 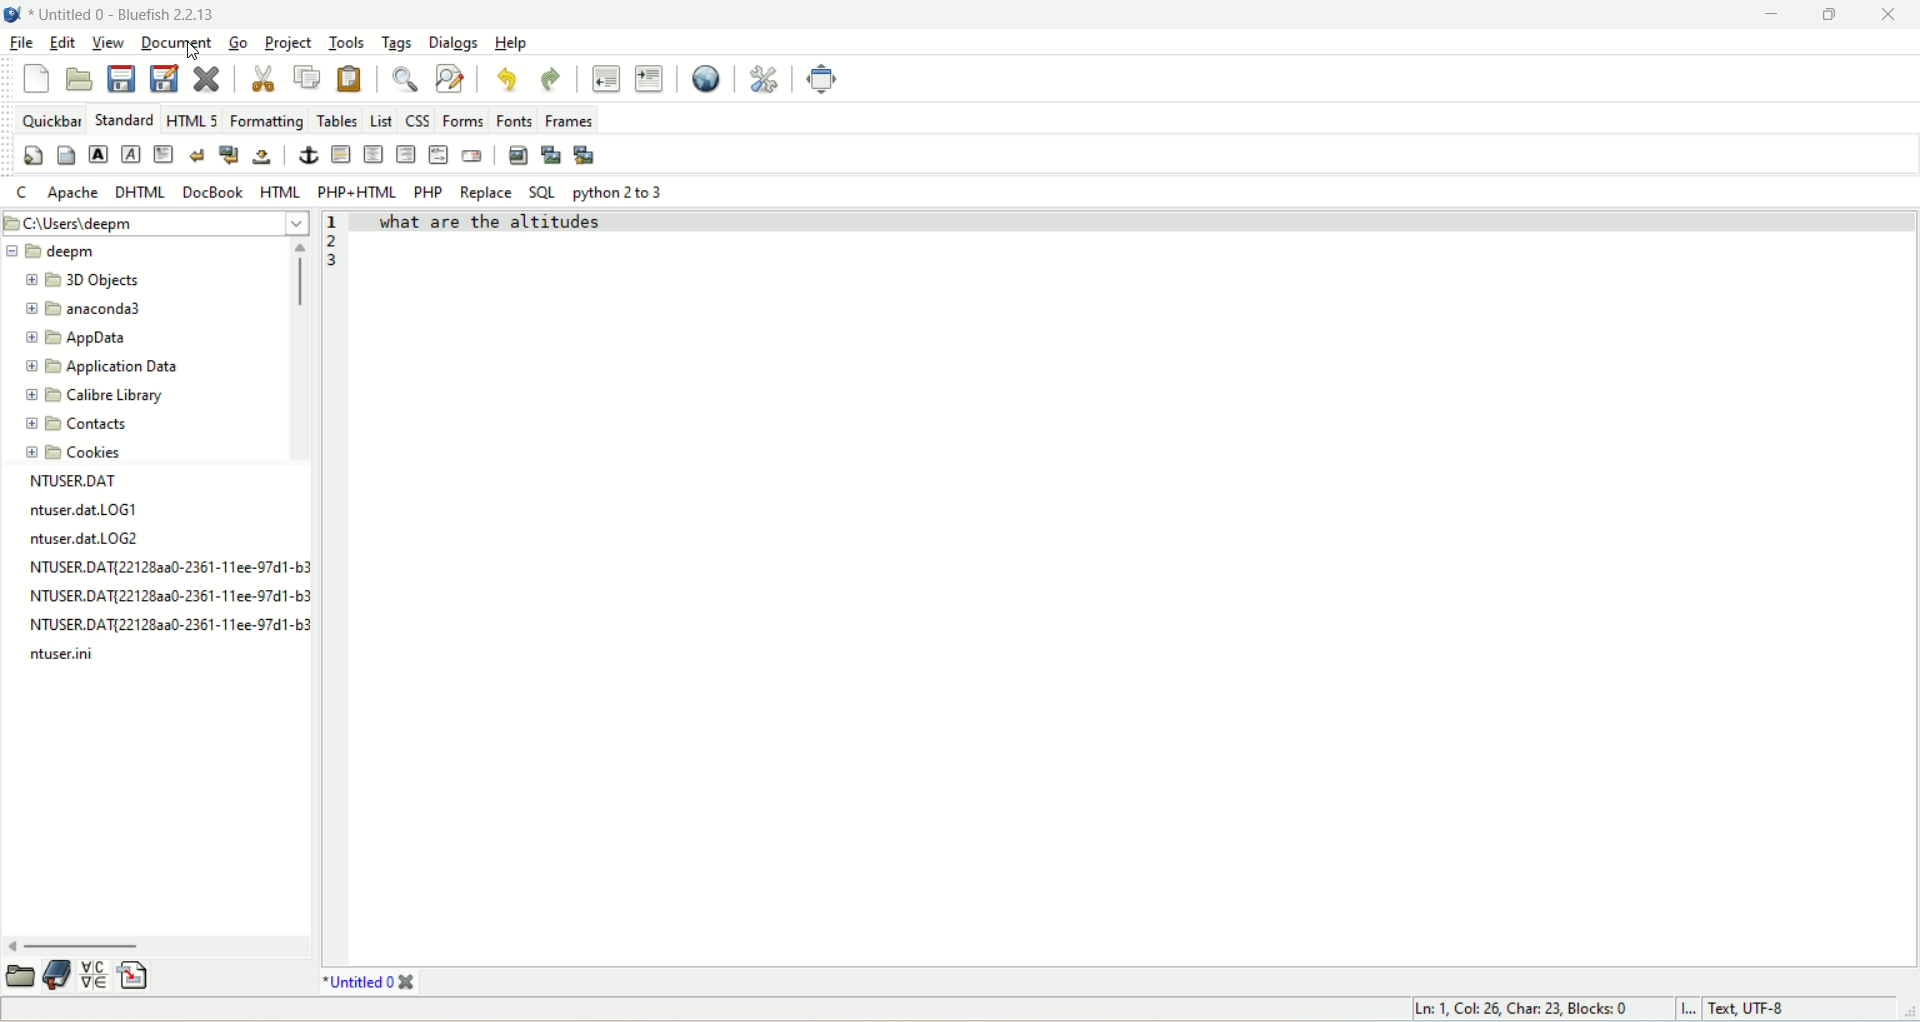 I want to click on REPLACE, so click(x=487, y=191).